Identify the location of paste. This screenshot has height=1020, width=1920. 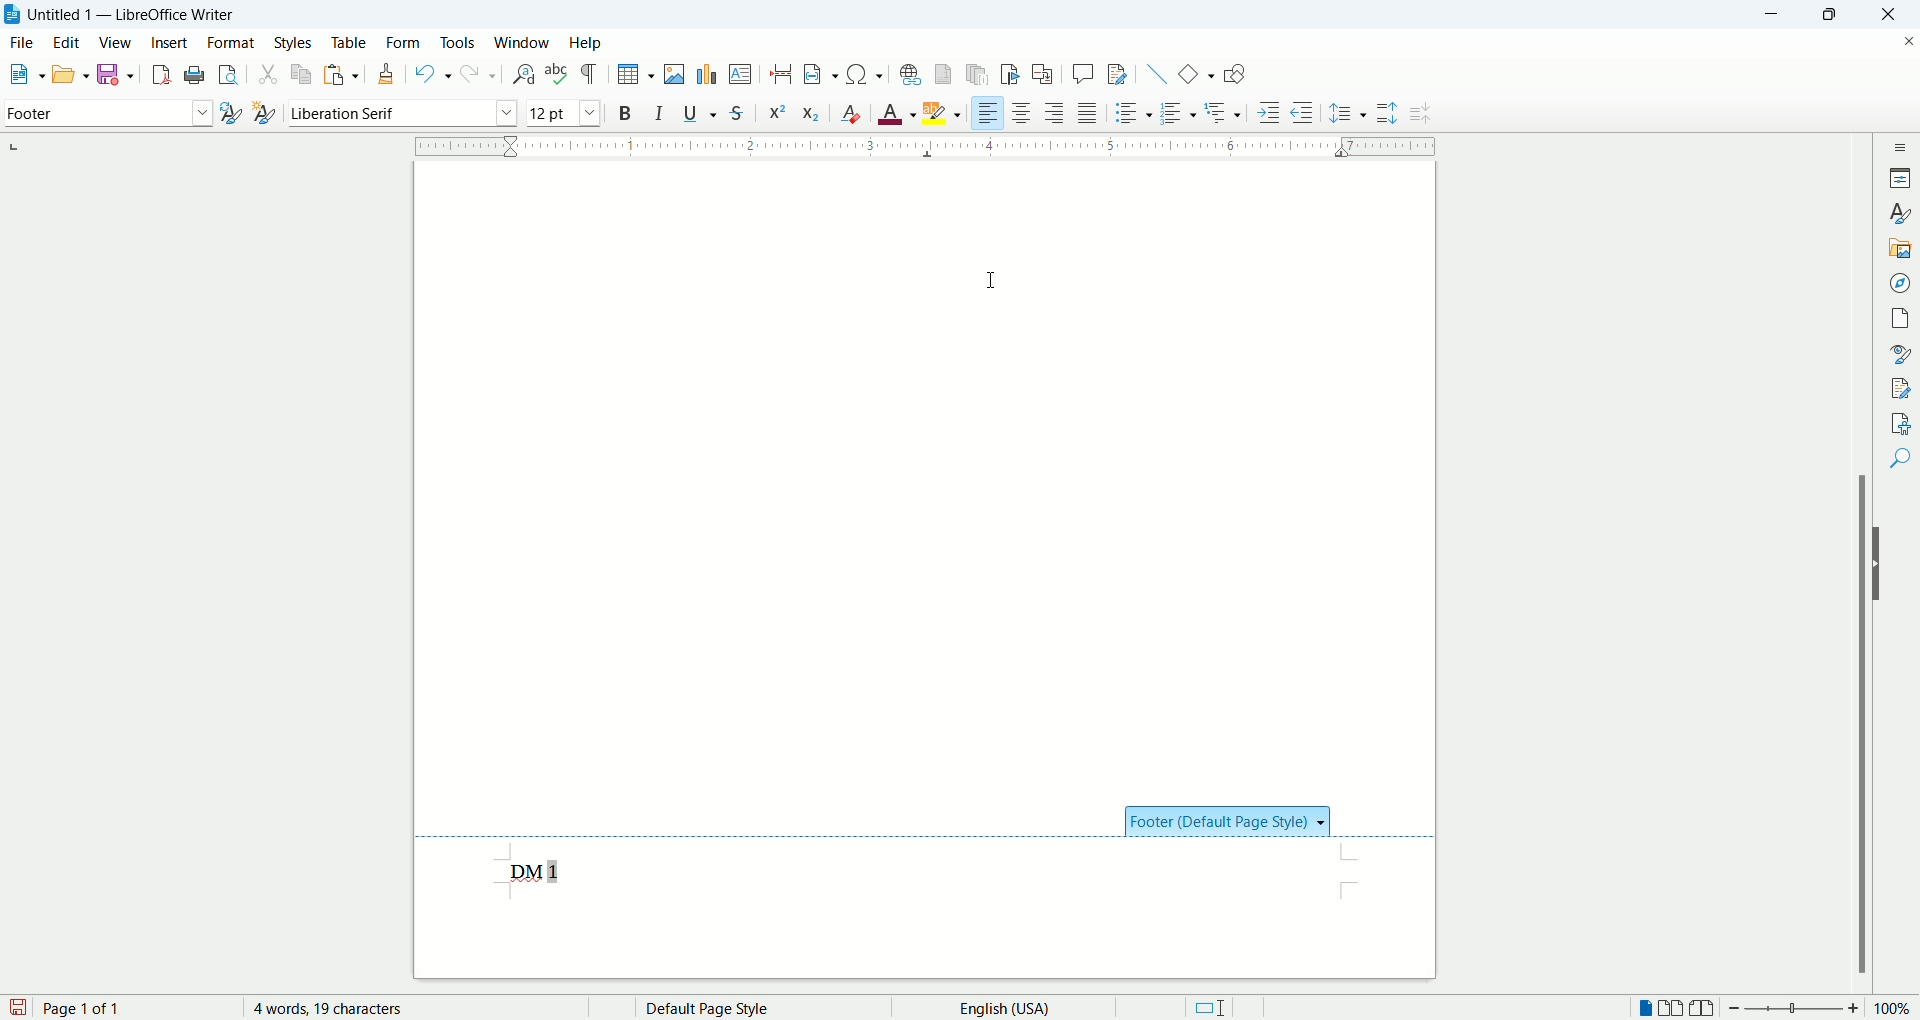
(343, 71).